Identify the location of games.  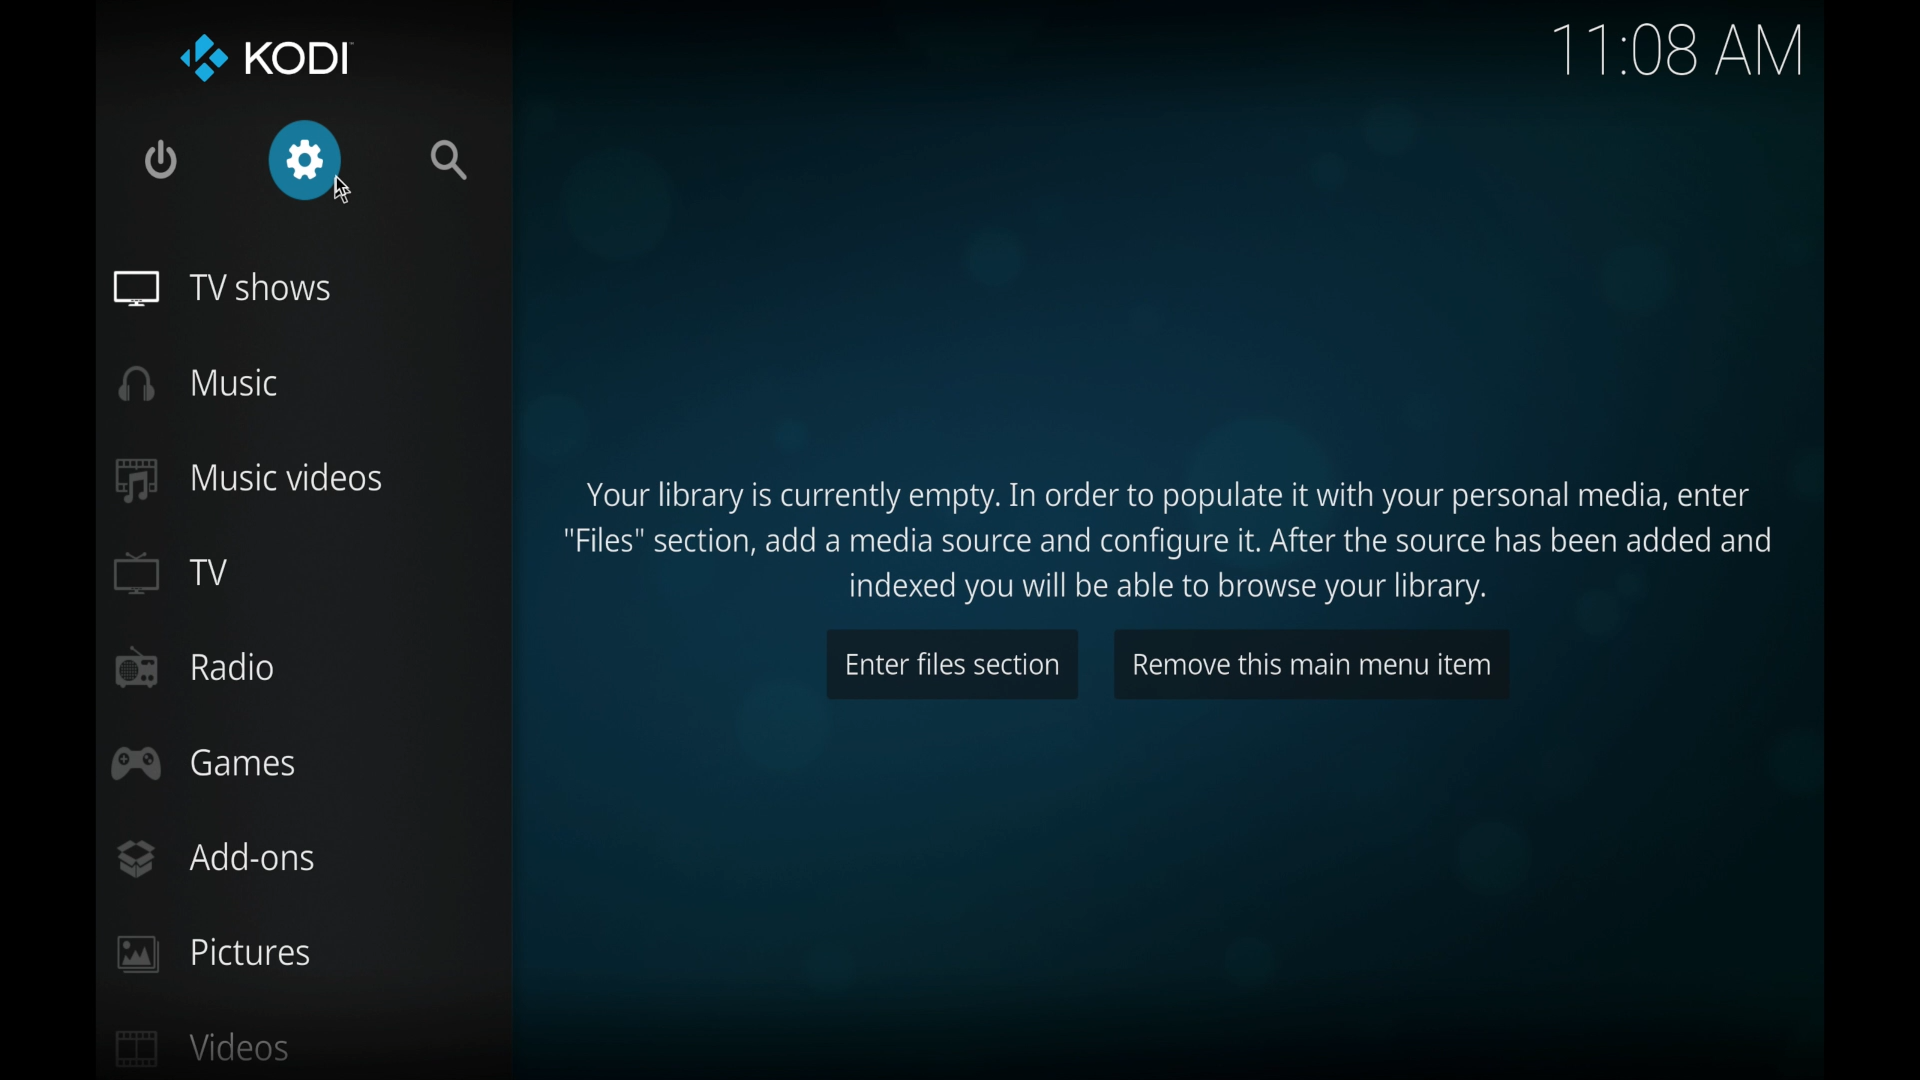
(206, 762).